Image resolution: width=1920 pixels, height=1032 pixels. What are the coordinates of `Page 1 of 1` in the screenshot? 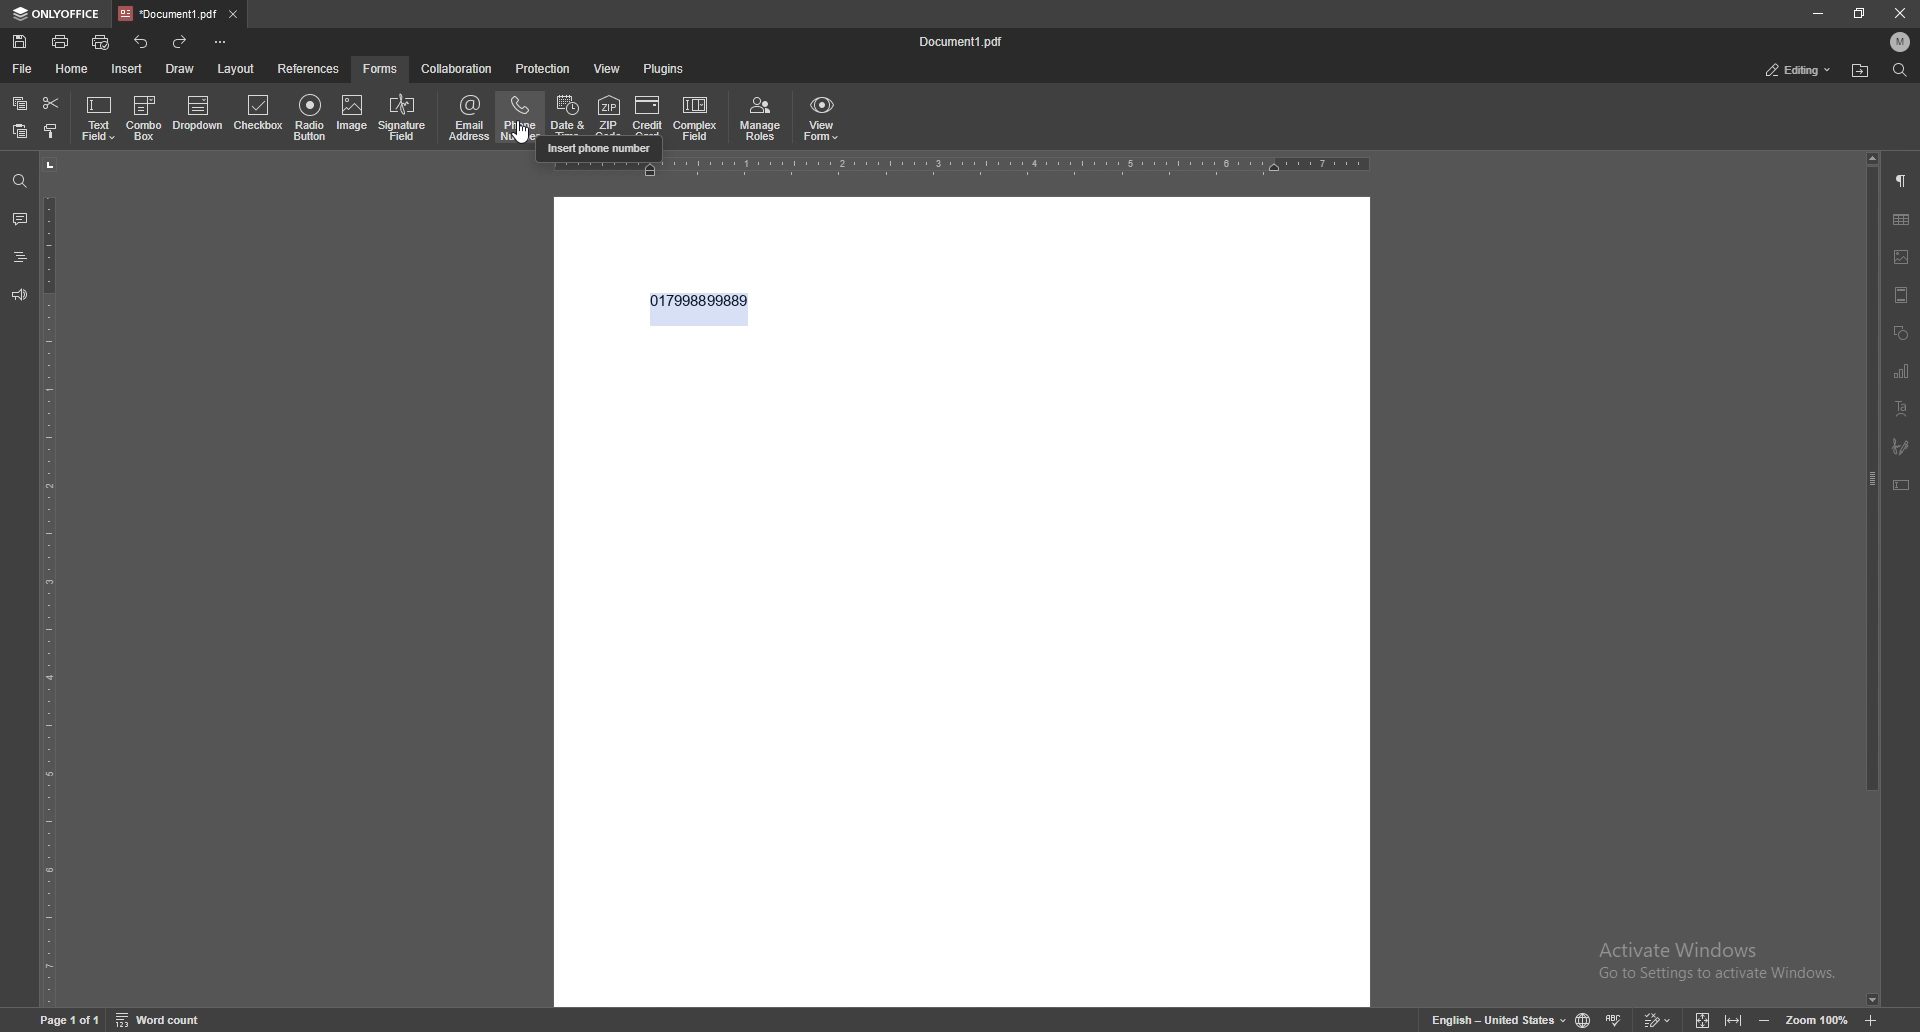 It's located at (71, 1020).